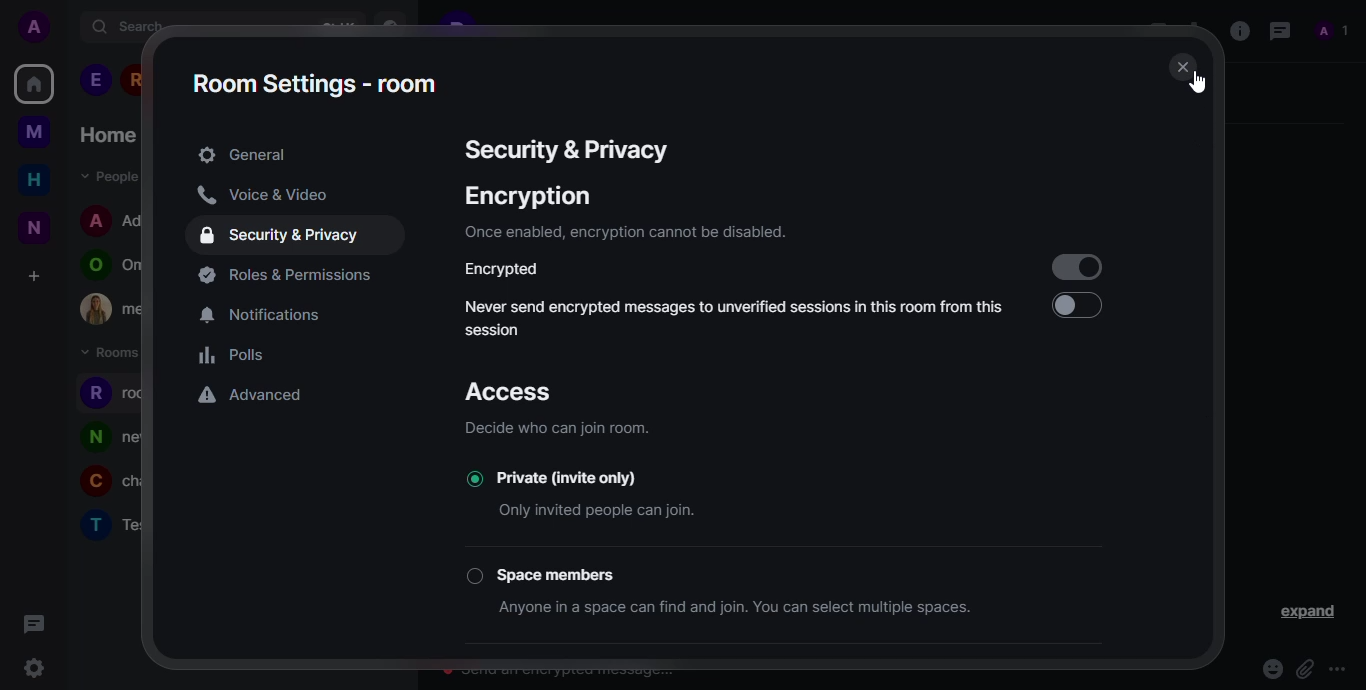  Describe the element at coordinates (33, 133) in the screenshot. I see `myspace` at that location.